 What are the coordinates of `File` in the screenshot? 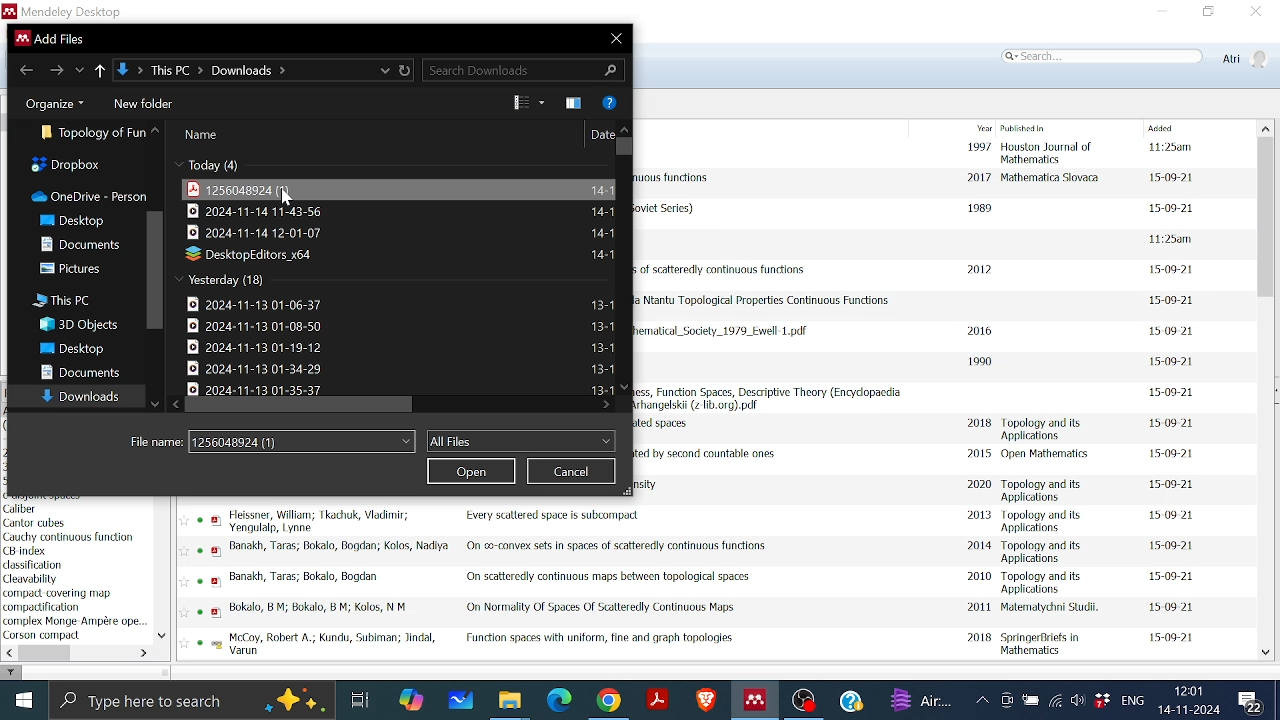 It's located at (240, 190).